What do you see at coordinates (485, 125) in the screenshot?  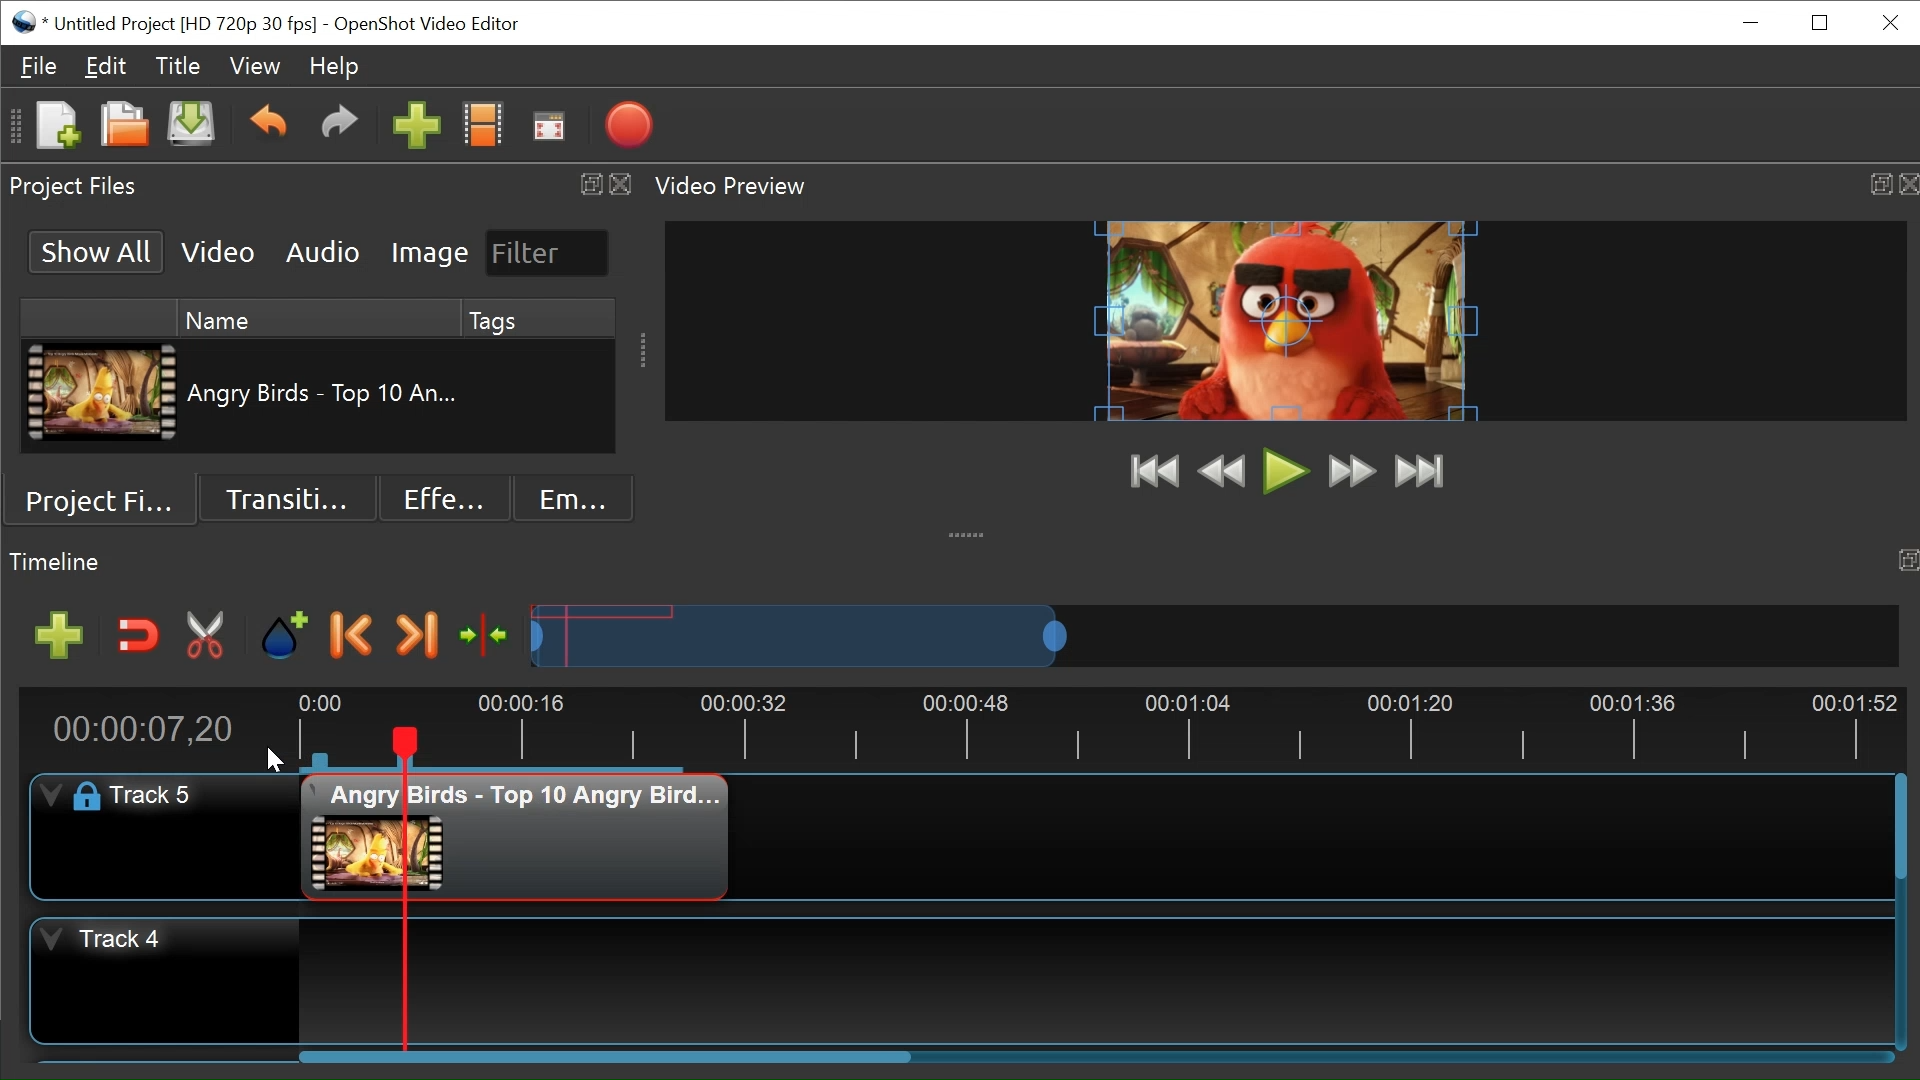 I see `Chooses Profile` at bounding box center [485, 125].